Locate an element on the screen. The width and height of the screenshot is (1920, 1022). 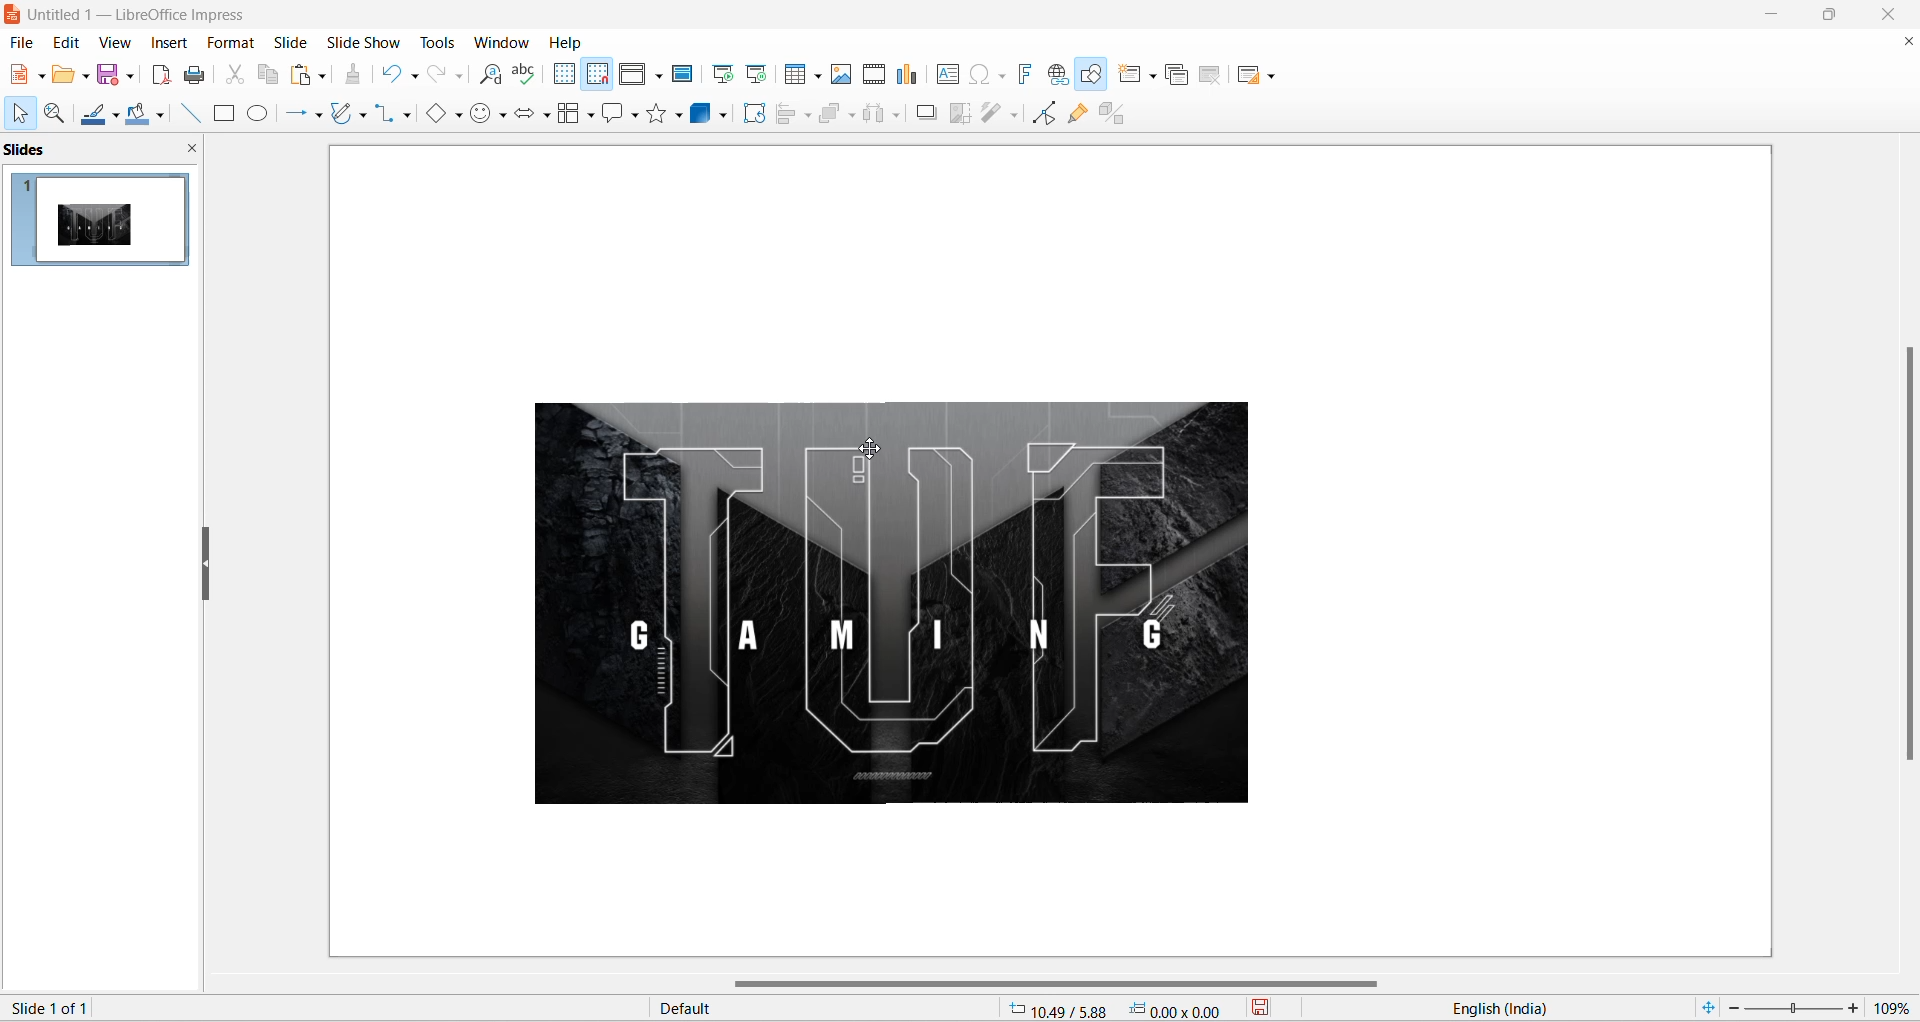
find and replace is located at coordinates (494, 75).